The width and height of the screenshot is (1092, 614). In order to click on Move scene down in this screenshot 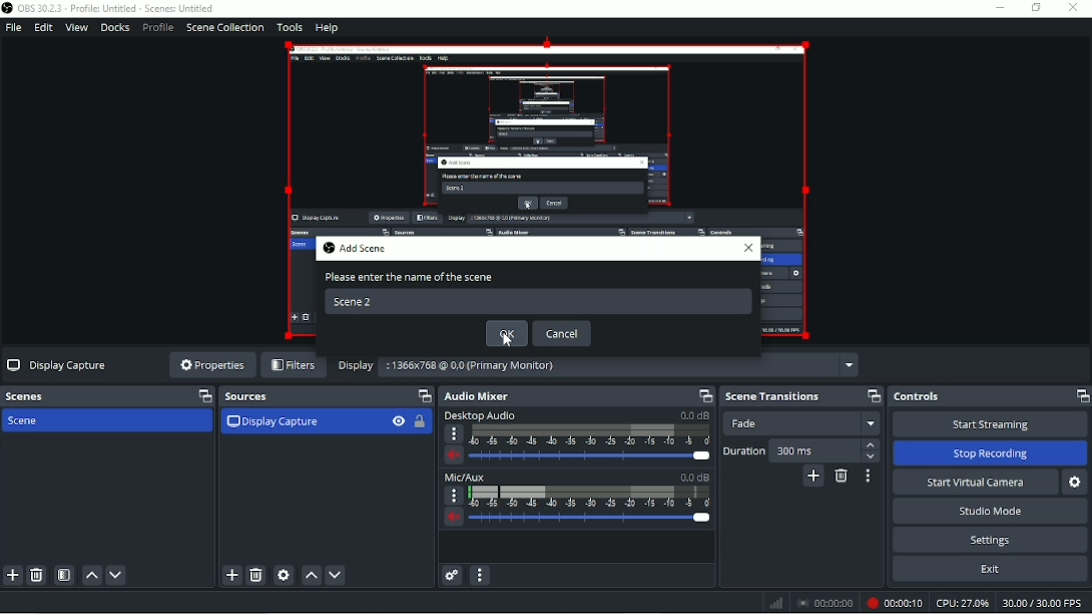, I will do `click(117, 575)`.